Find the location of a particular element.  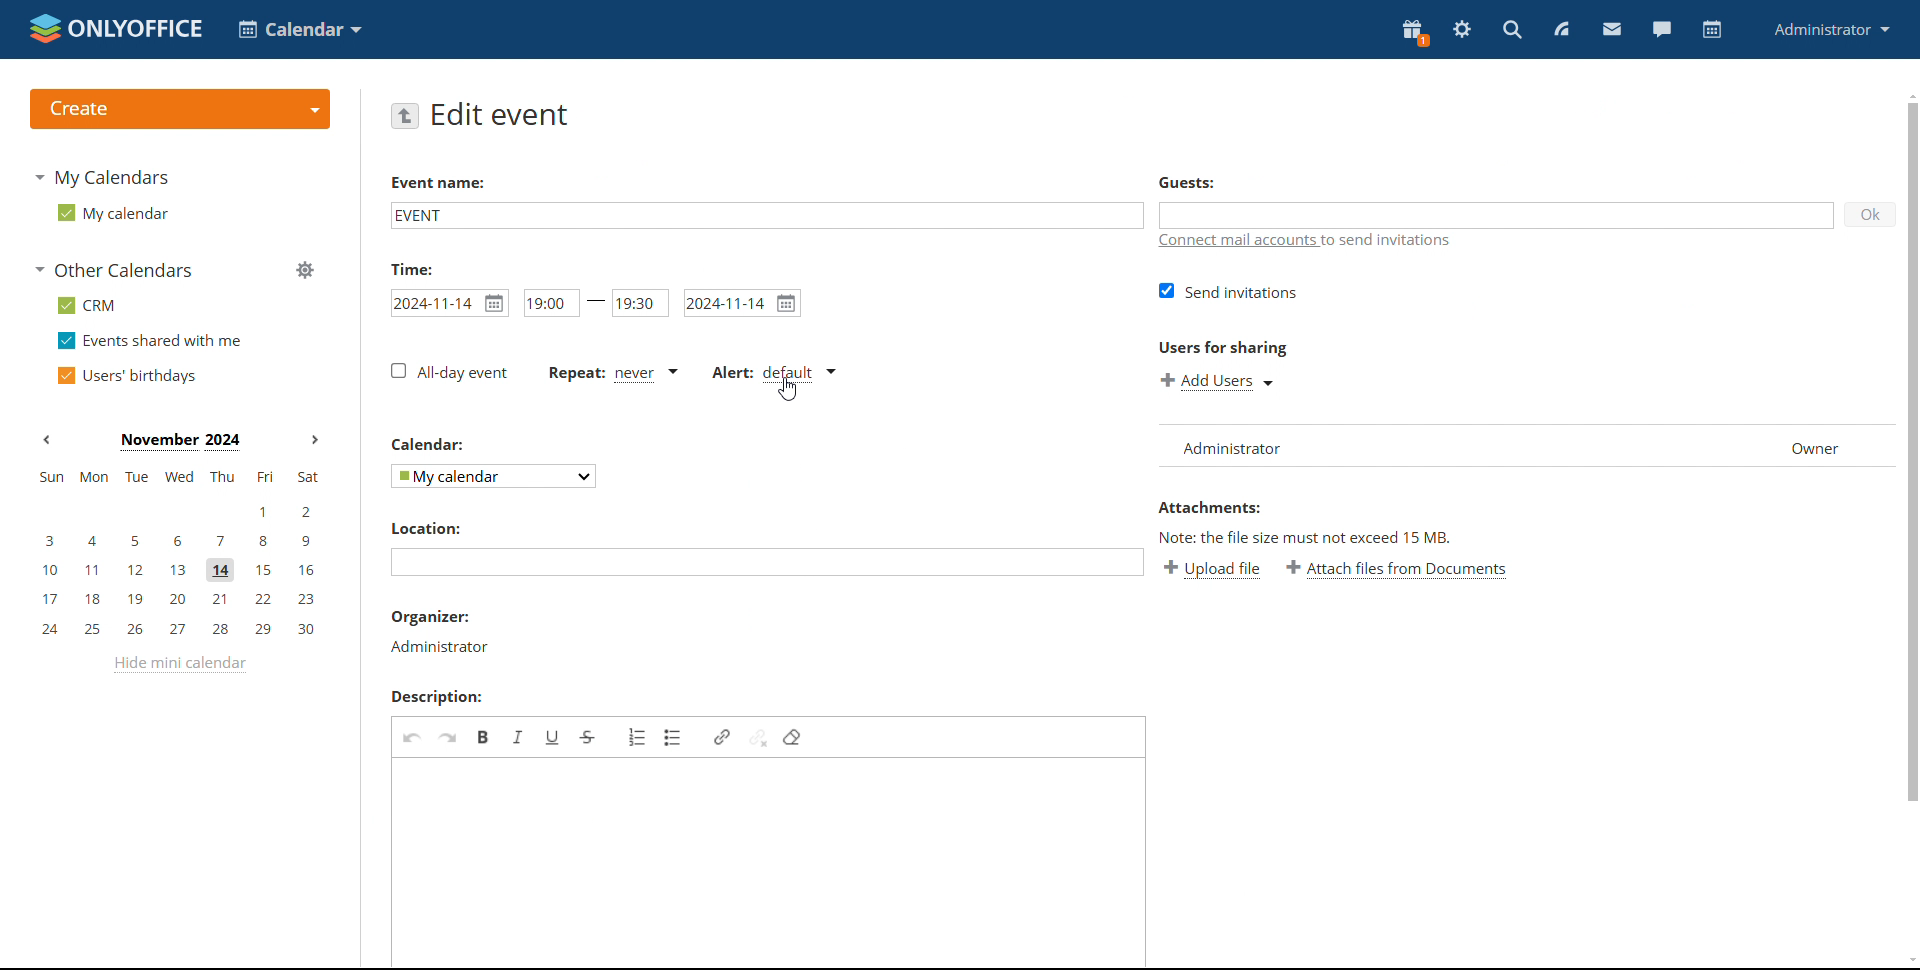

start time is located at coordinates (450, 303).